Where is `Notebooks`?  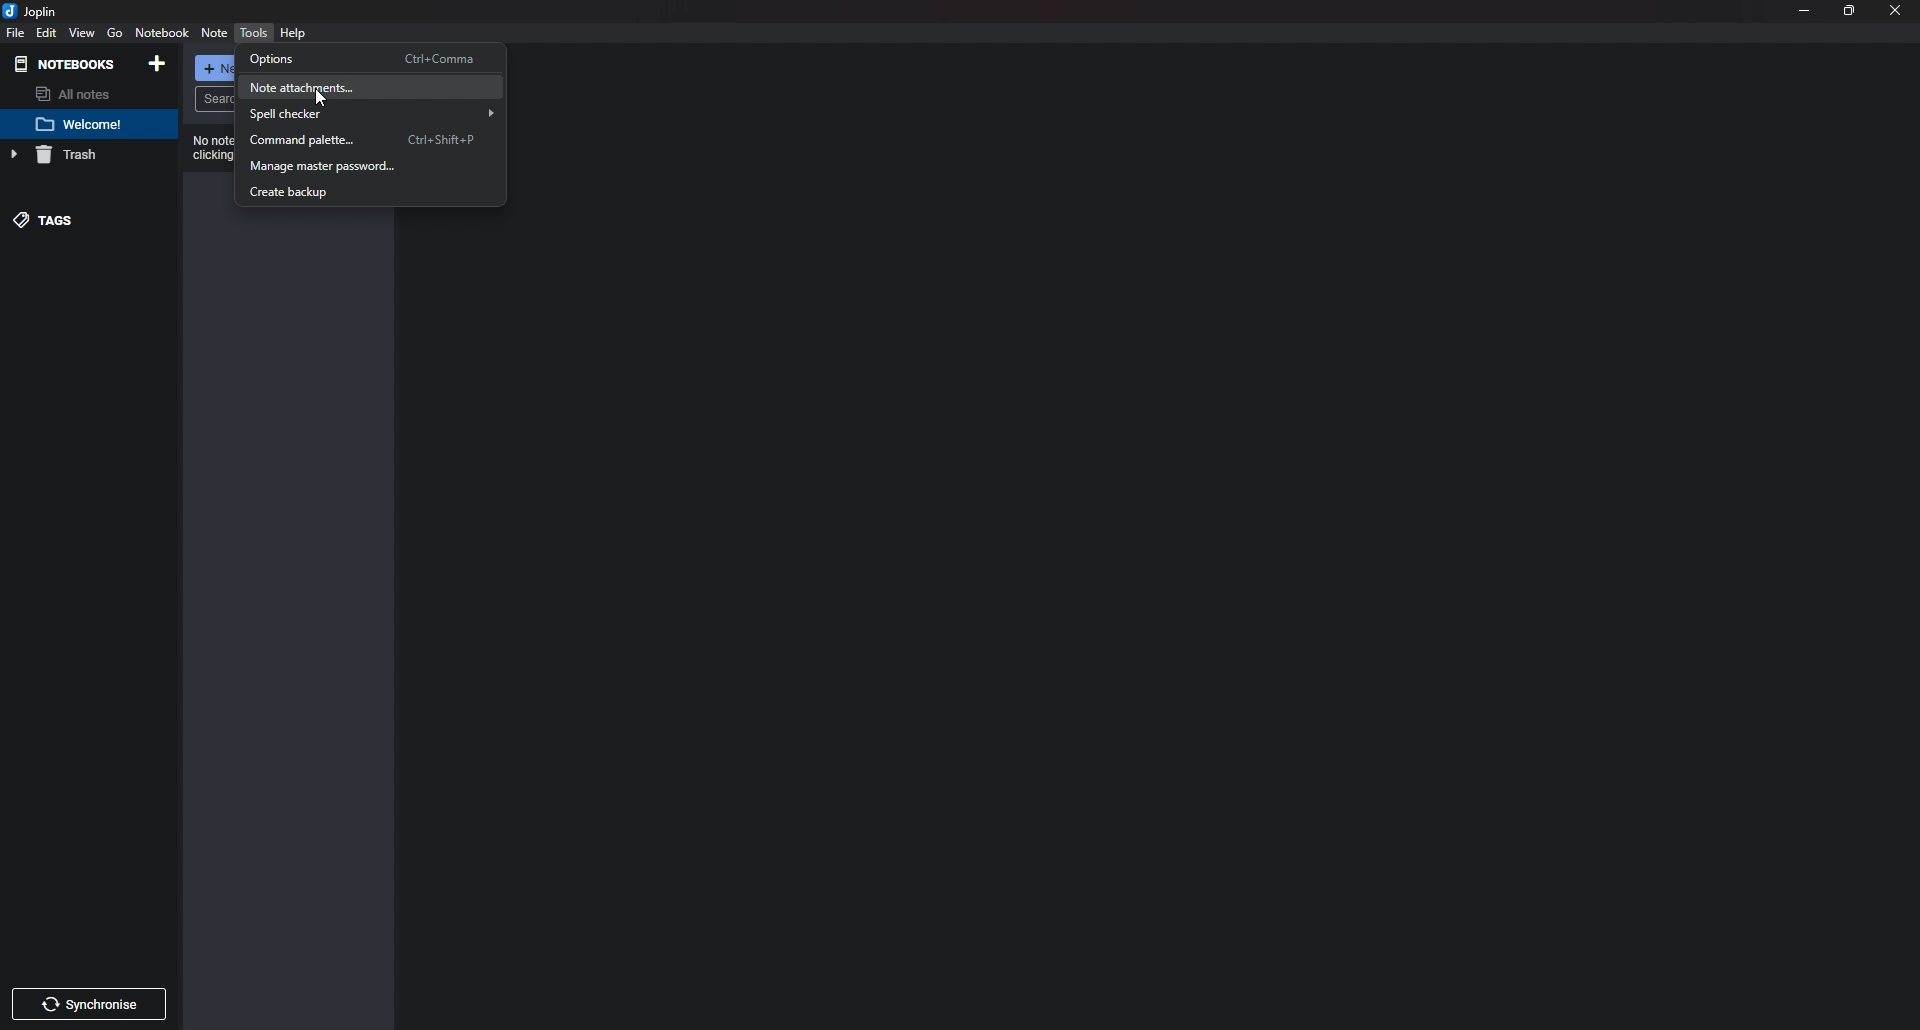 Notebooks is located at coordinates (69, 63).